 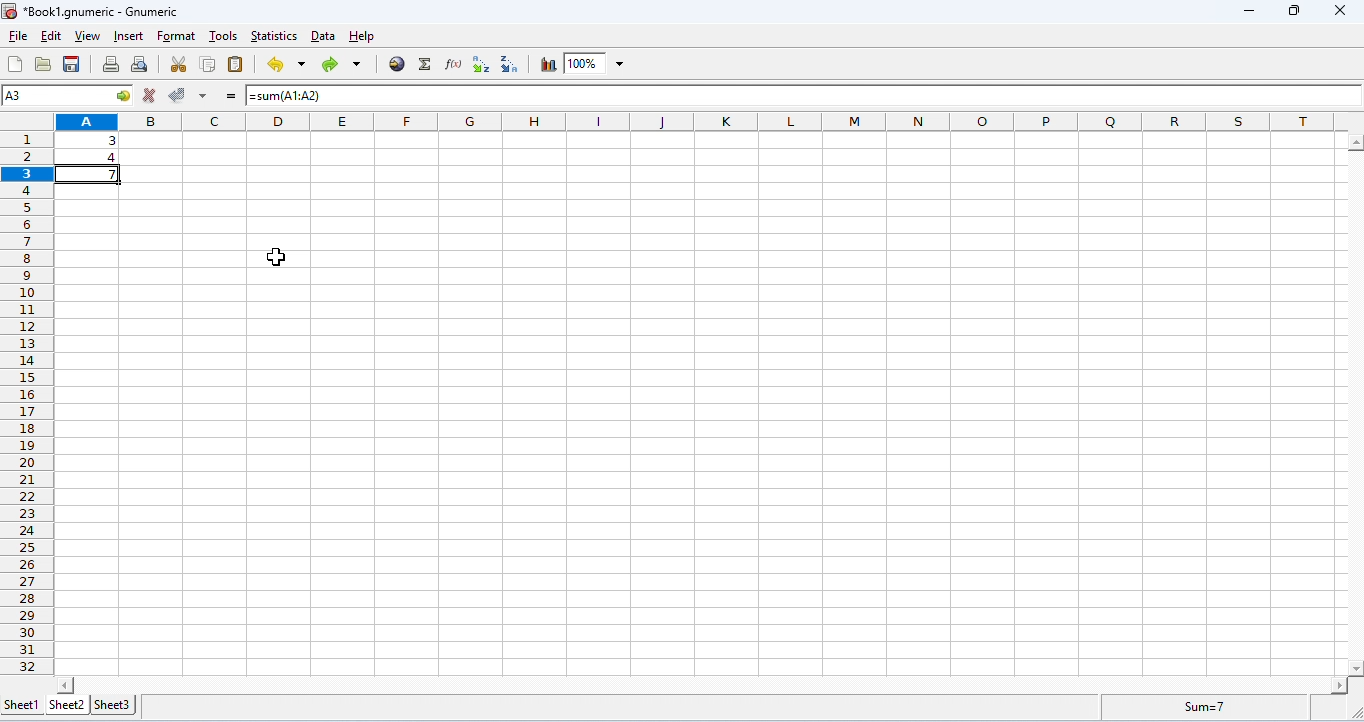 I want to click on cut, so click(x=176, y=65).